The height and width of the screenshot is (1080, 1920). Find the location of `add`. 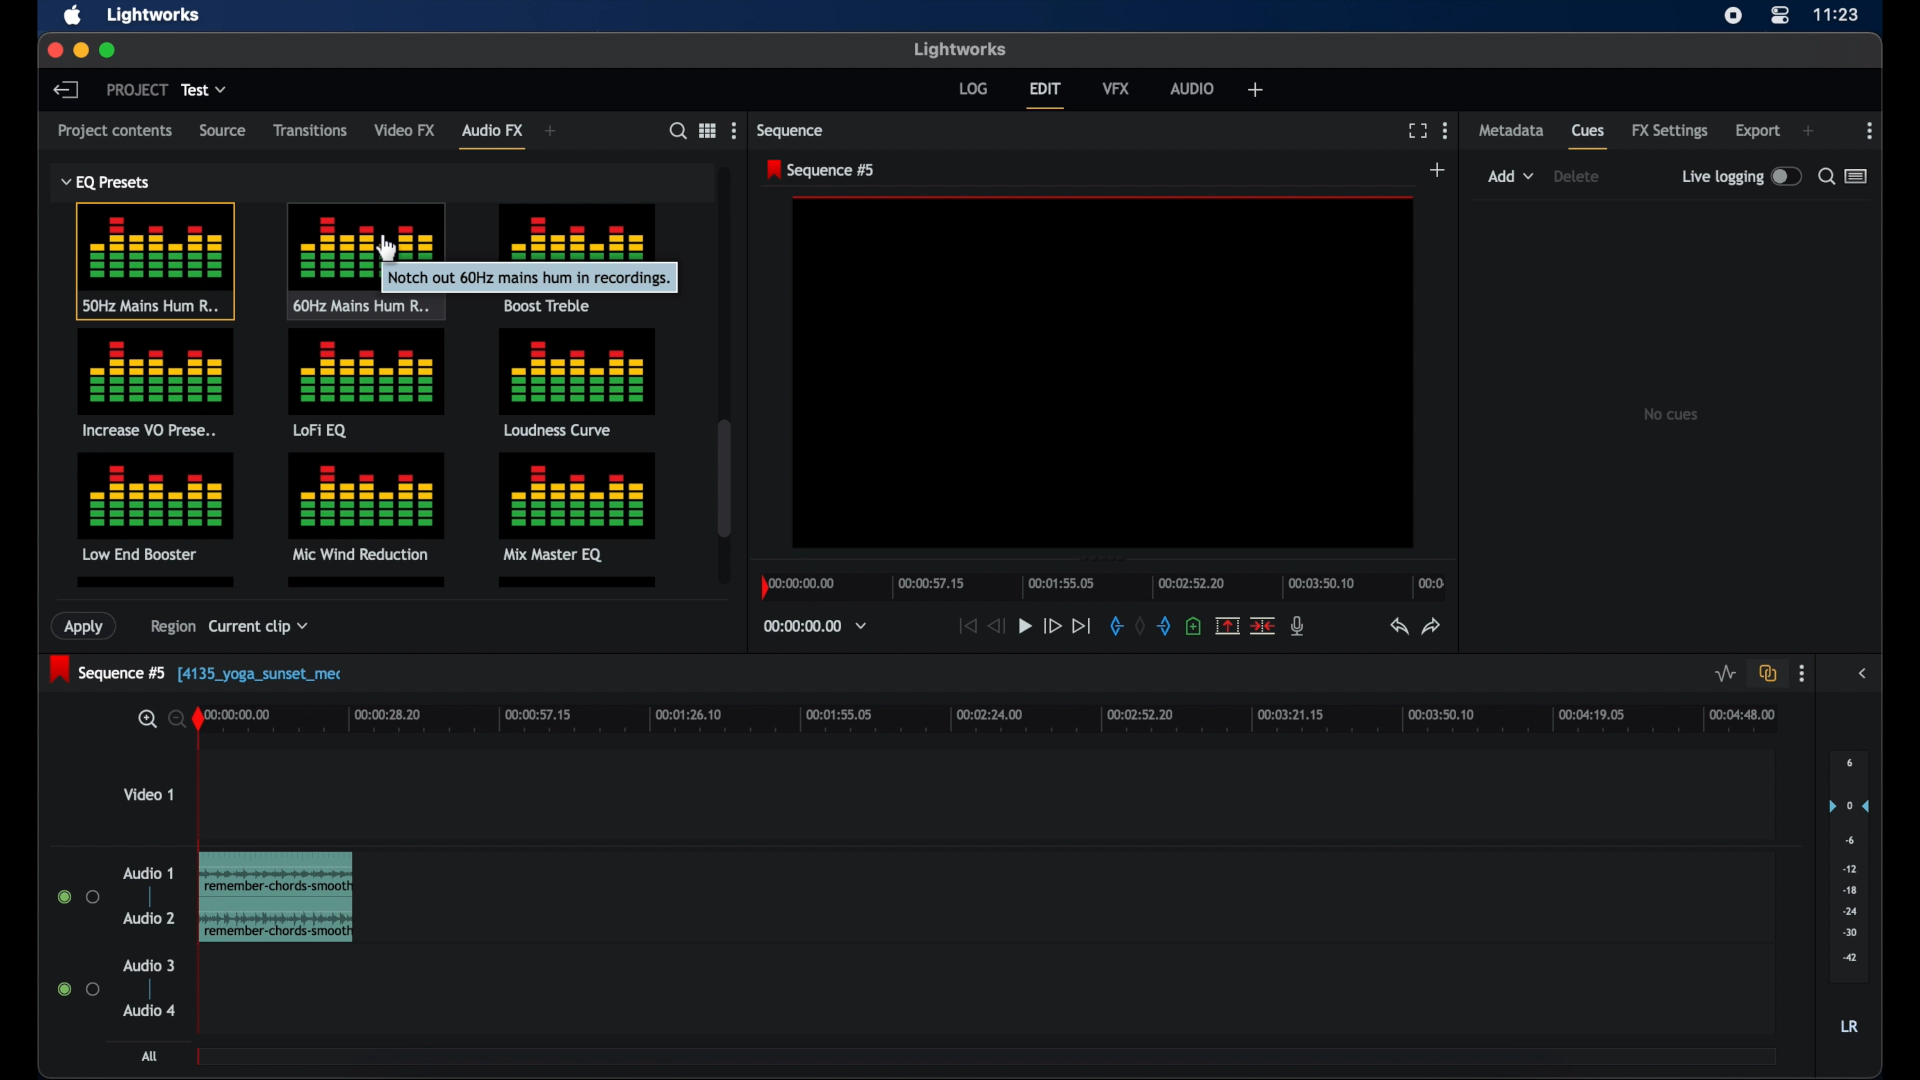

add is located at coordinates (1256, 89).